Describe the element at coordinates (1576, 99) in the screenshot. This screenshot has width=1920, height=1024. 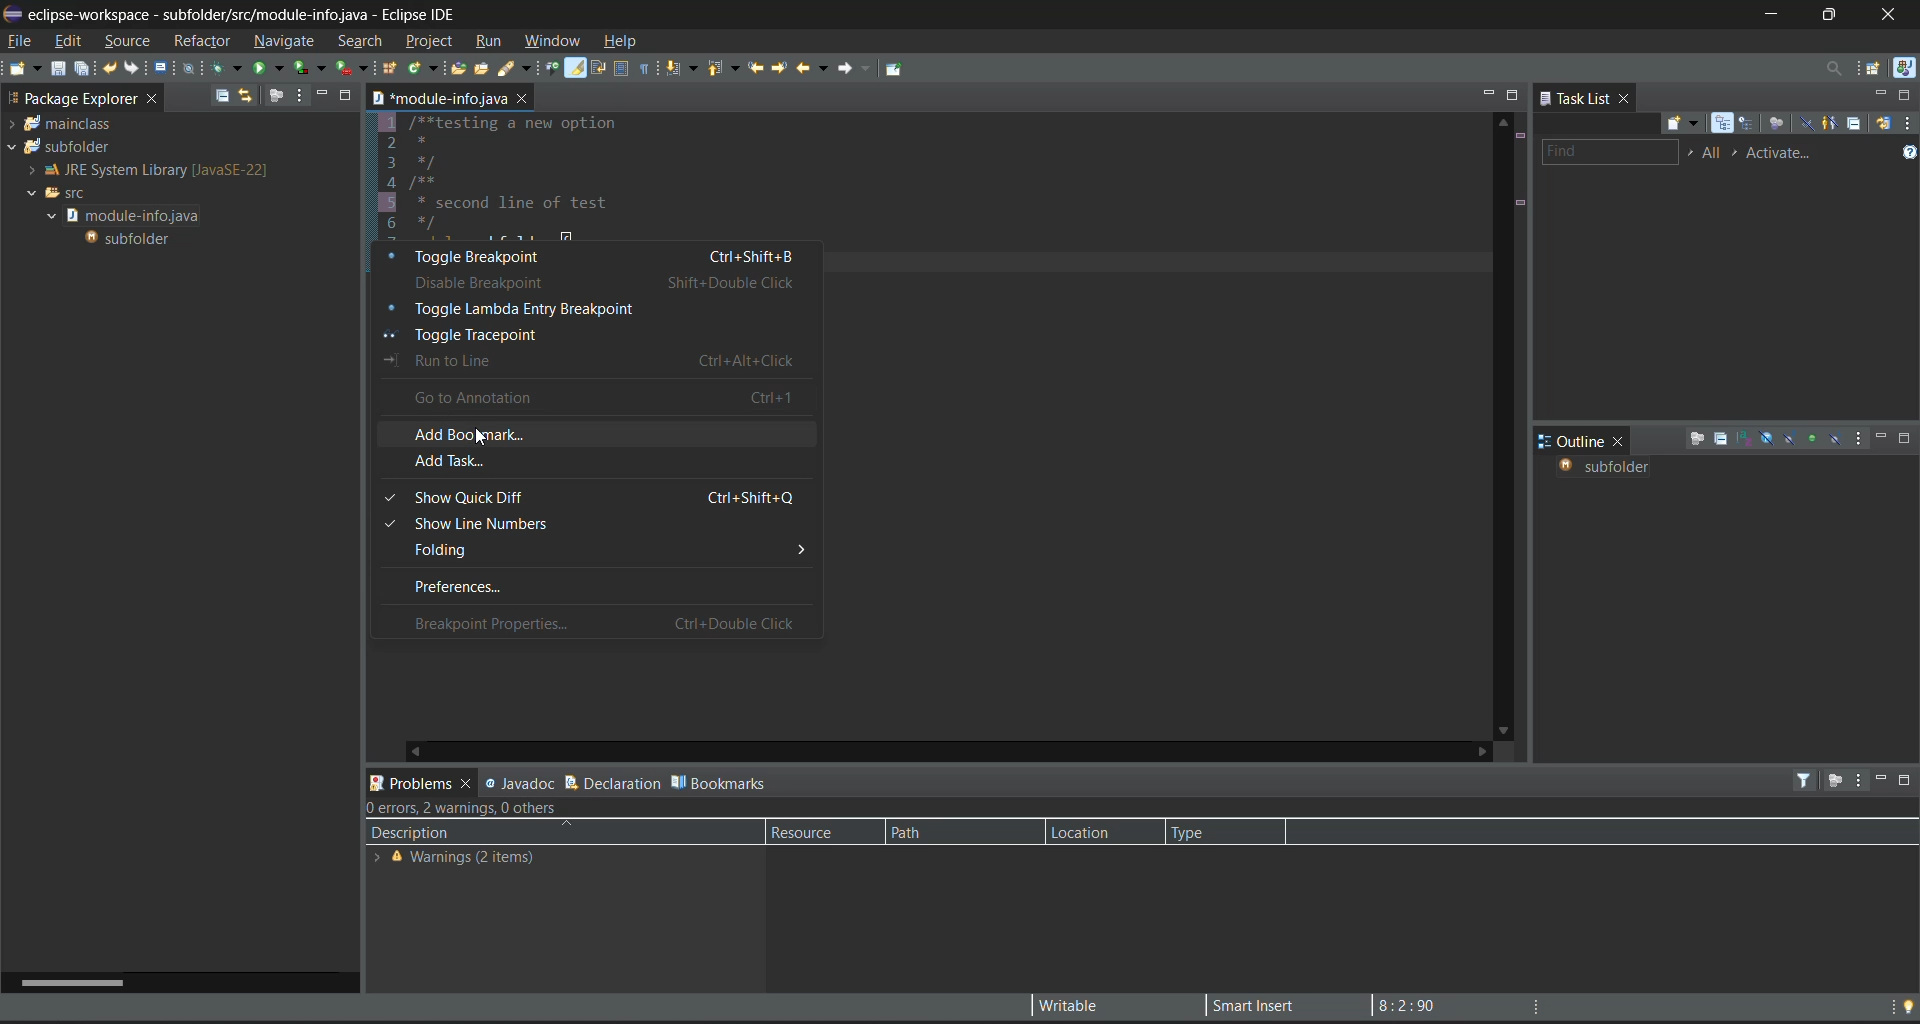
I see `task list` at that location.